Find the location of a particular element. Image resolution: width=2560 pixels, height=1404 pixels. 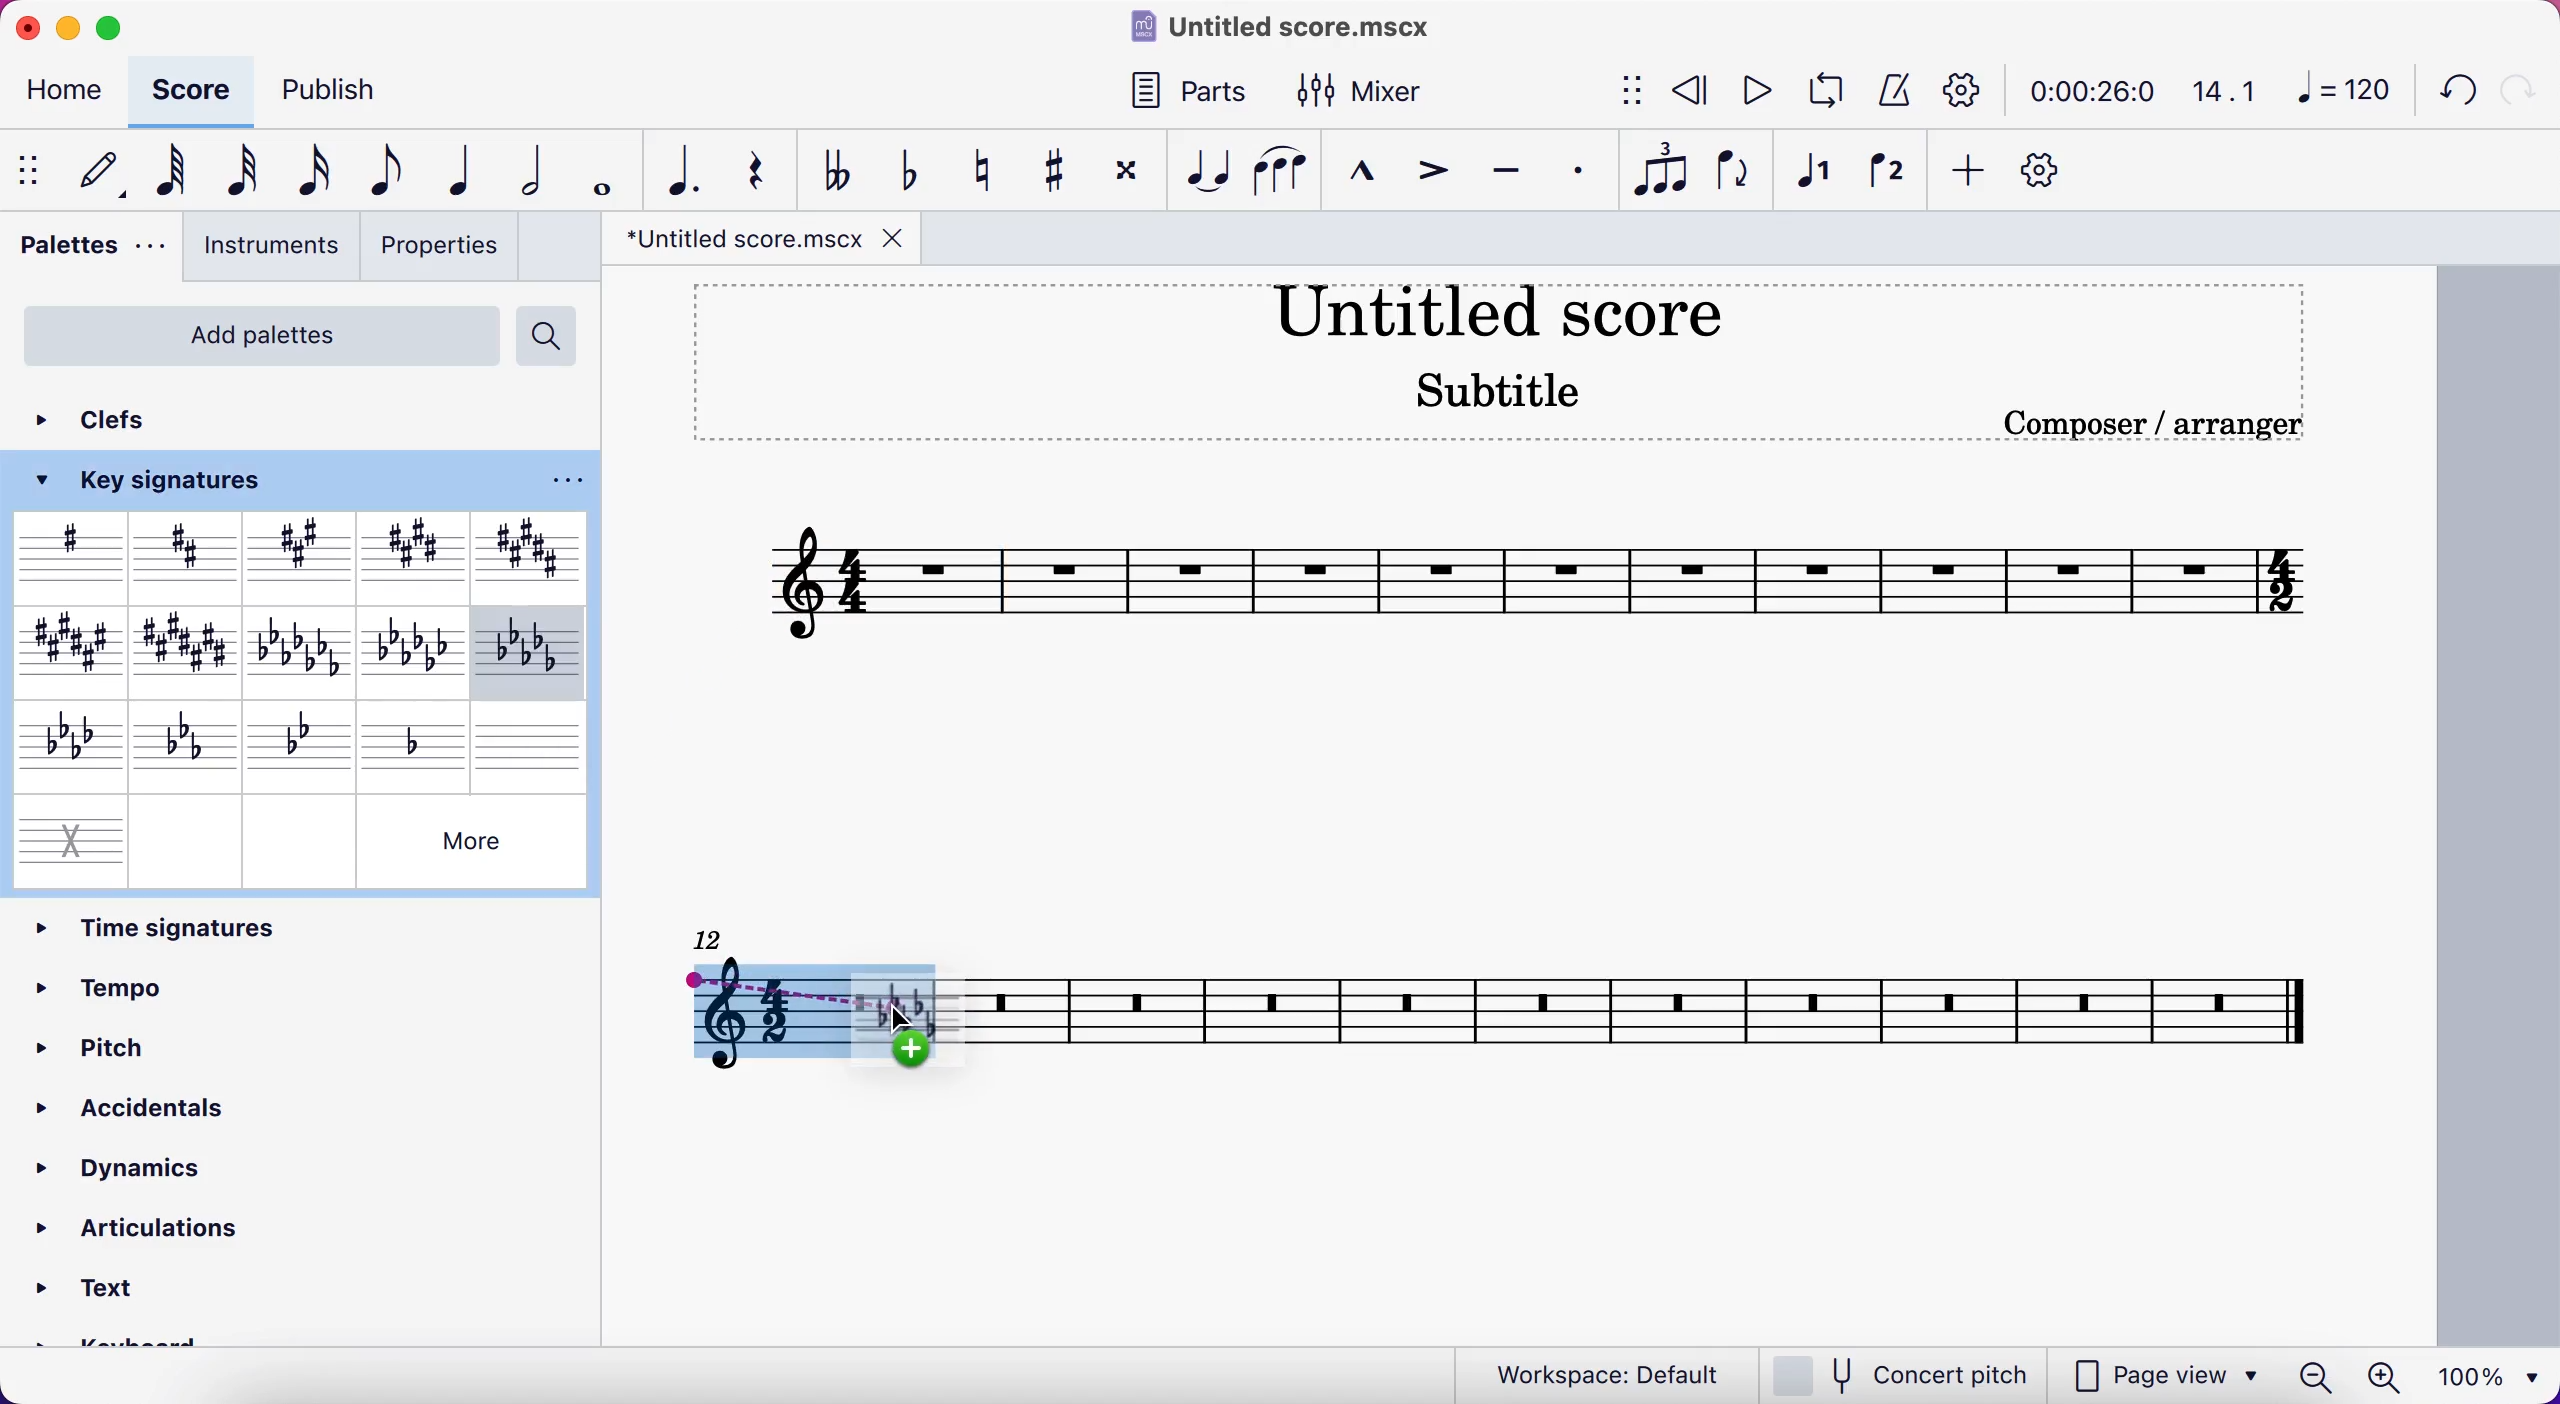

B minor is located at coordinates (529, 650).